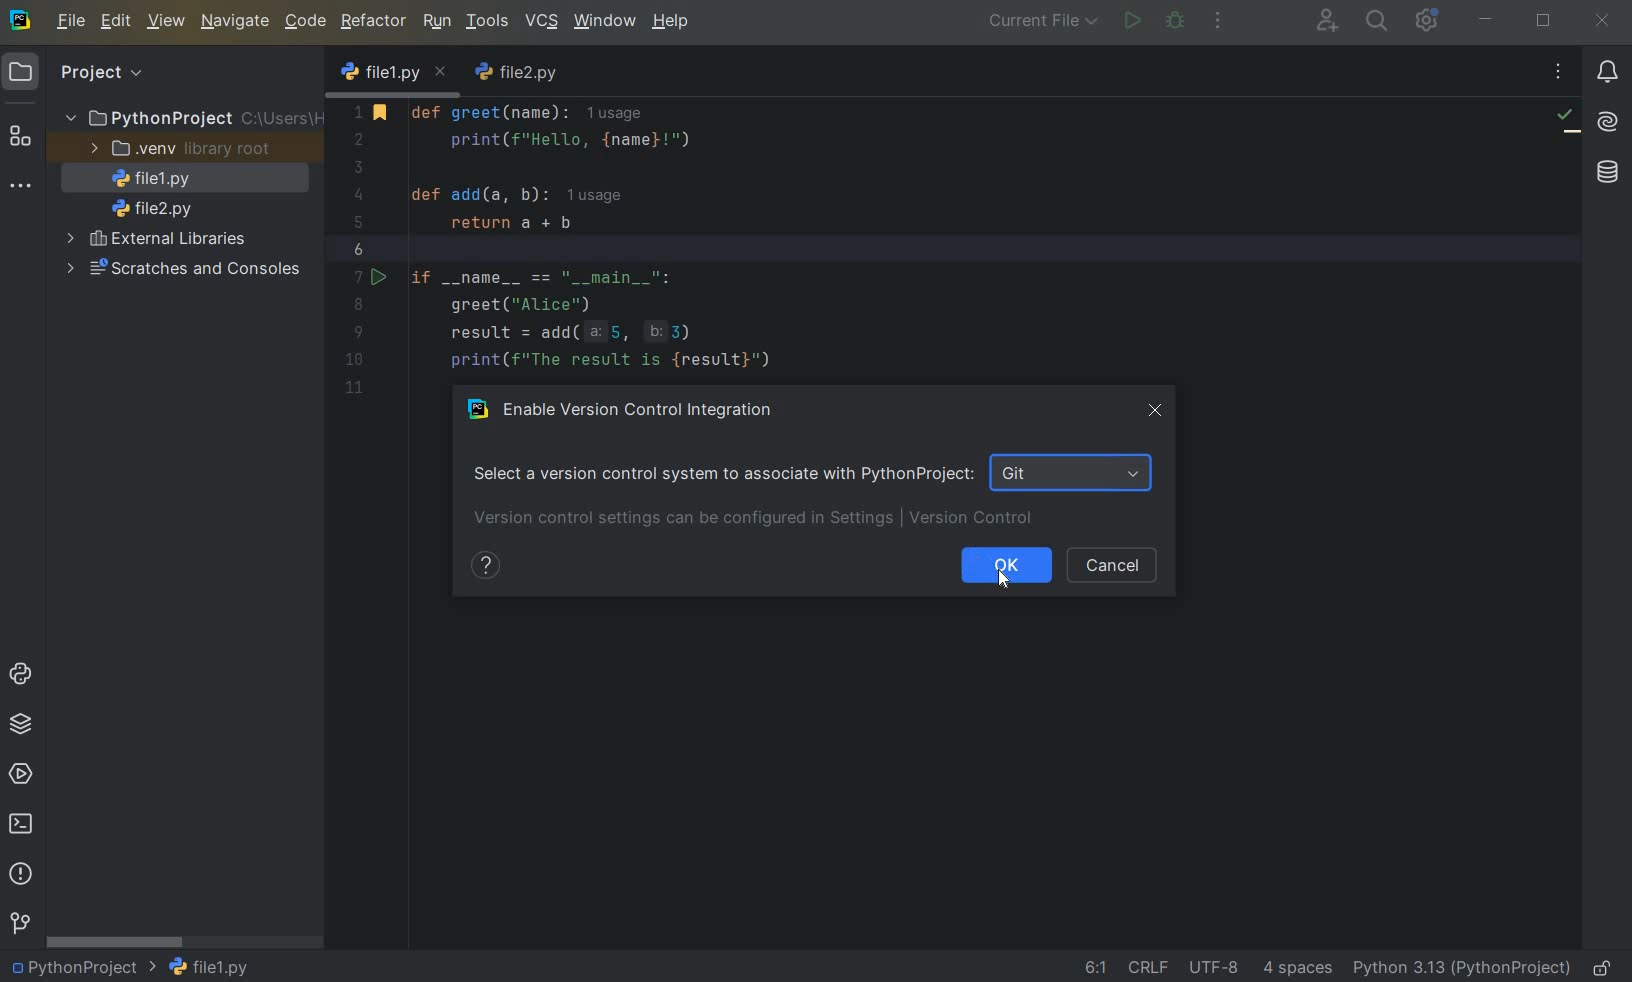 The image size is (1632, 982). Describe the element at coordinates (1038, 23) in the screenshot. I see `current file` at that location.